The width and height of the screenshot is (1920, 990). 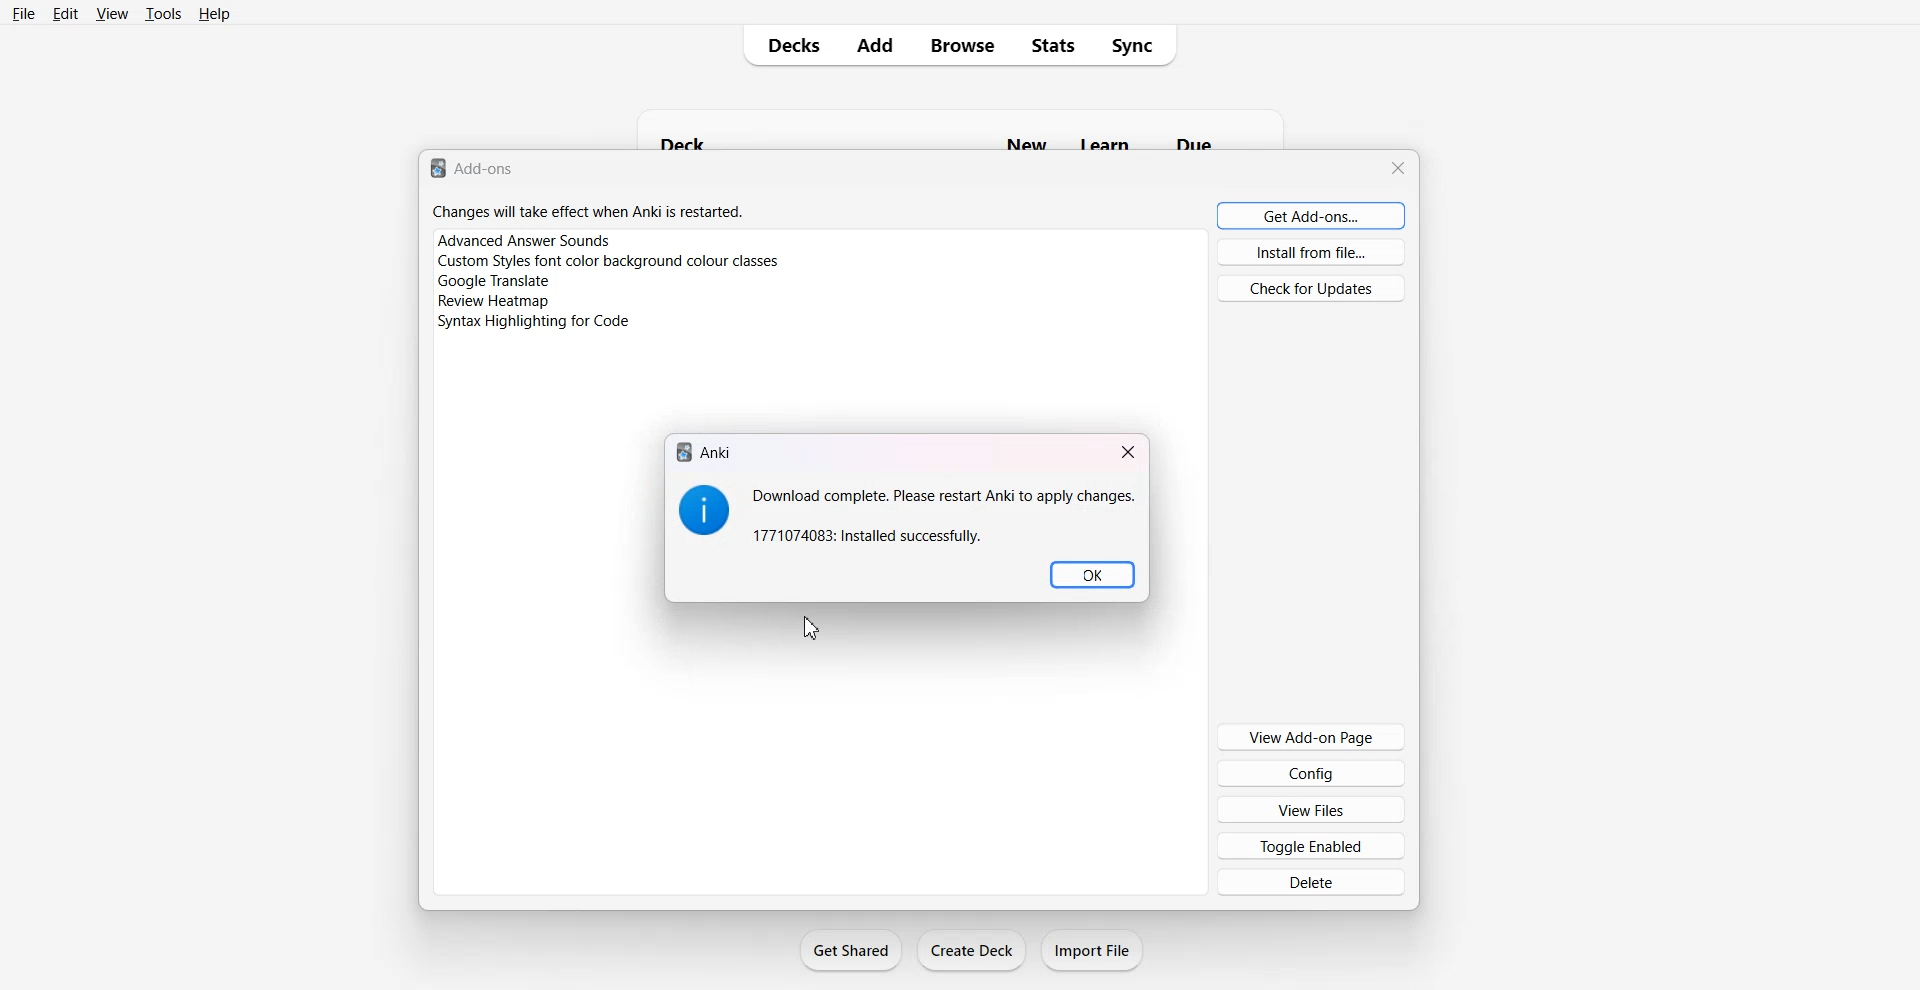 I want to click on Help, so click(x=214, y=14).